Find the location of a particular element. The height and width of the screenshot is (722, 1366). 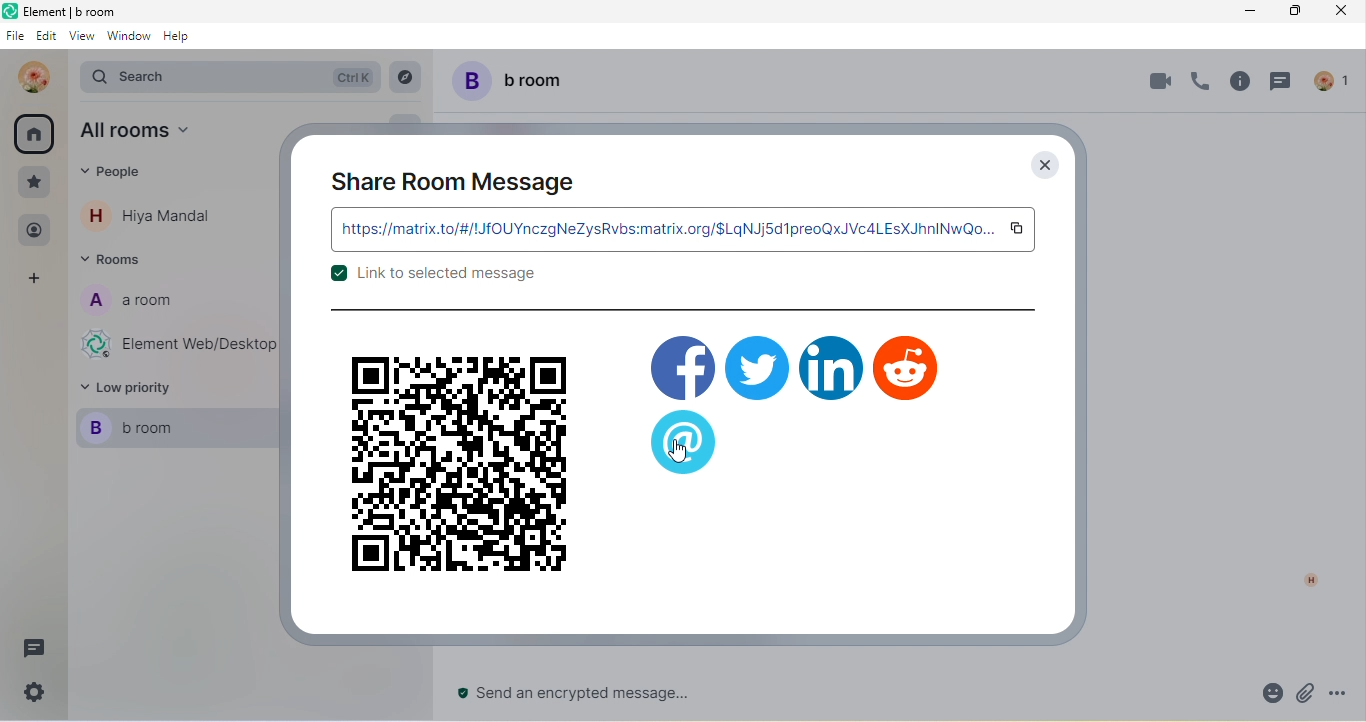

send an encrypted message is located at coordinates (590, 694).